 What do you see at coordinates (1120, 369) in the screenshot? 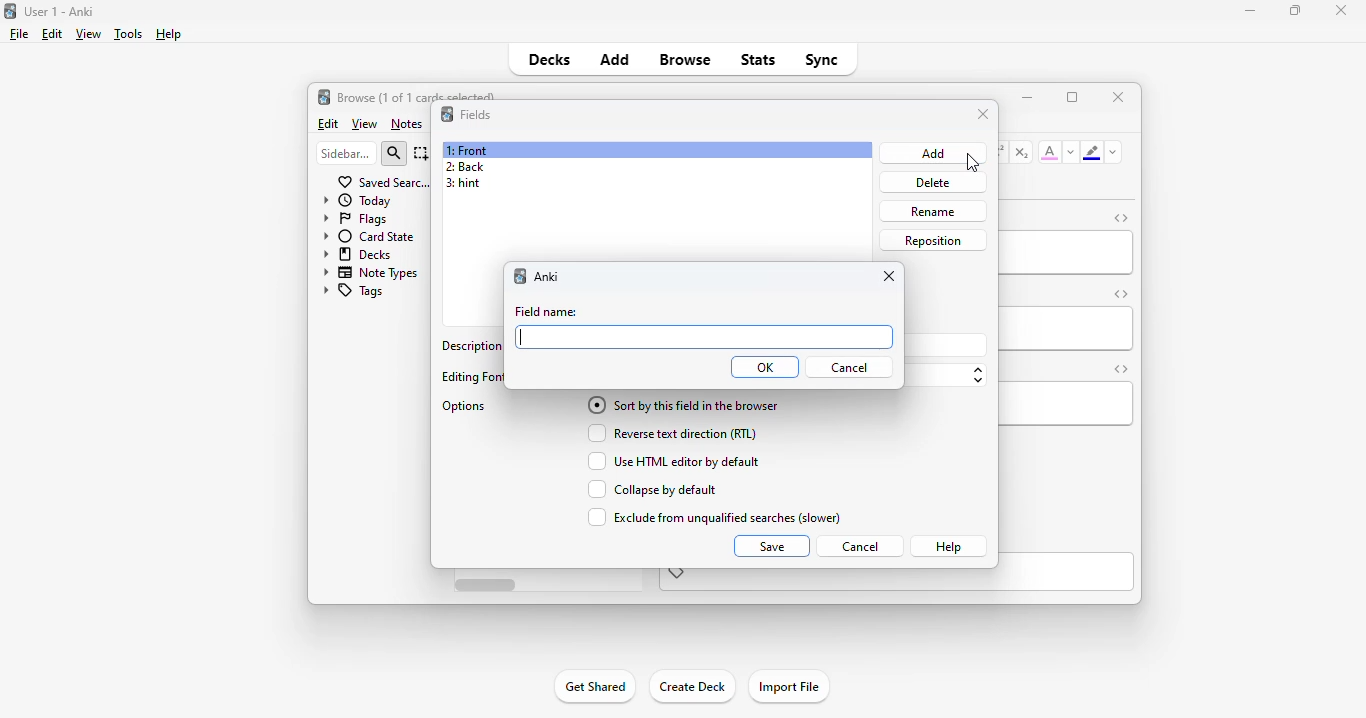
I see `toggle HTML editor` at bounding box center [1120, 369].